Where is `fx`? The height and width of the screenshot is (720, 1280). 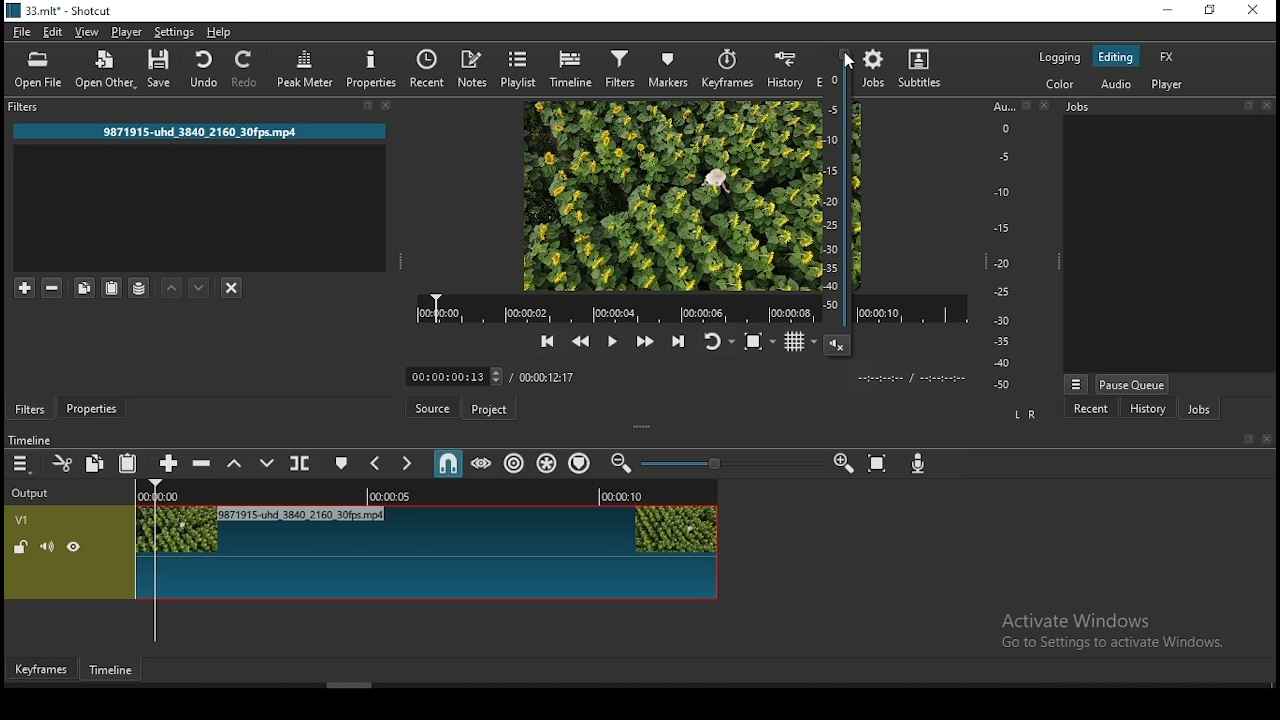
fx is located at coordinates (1168, 58).